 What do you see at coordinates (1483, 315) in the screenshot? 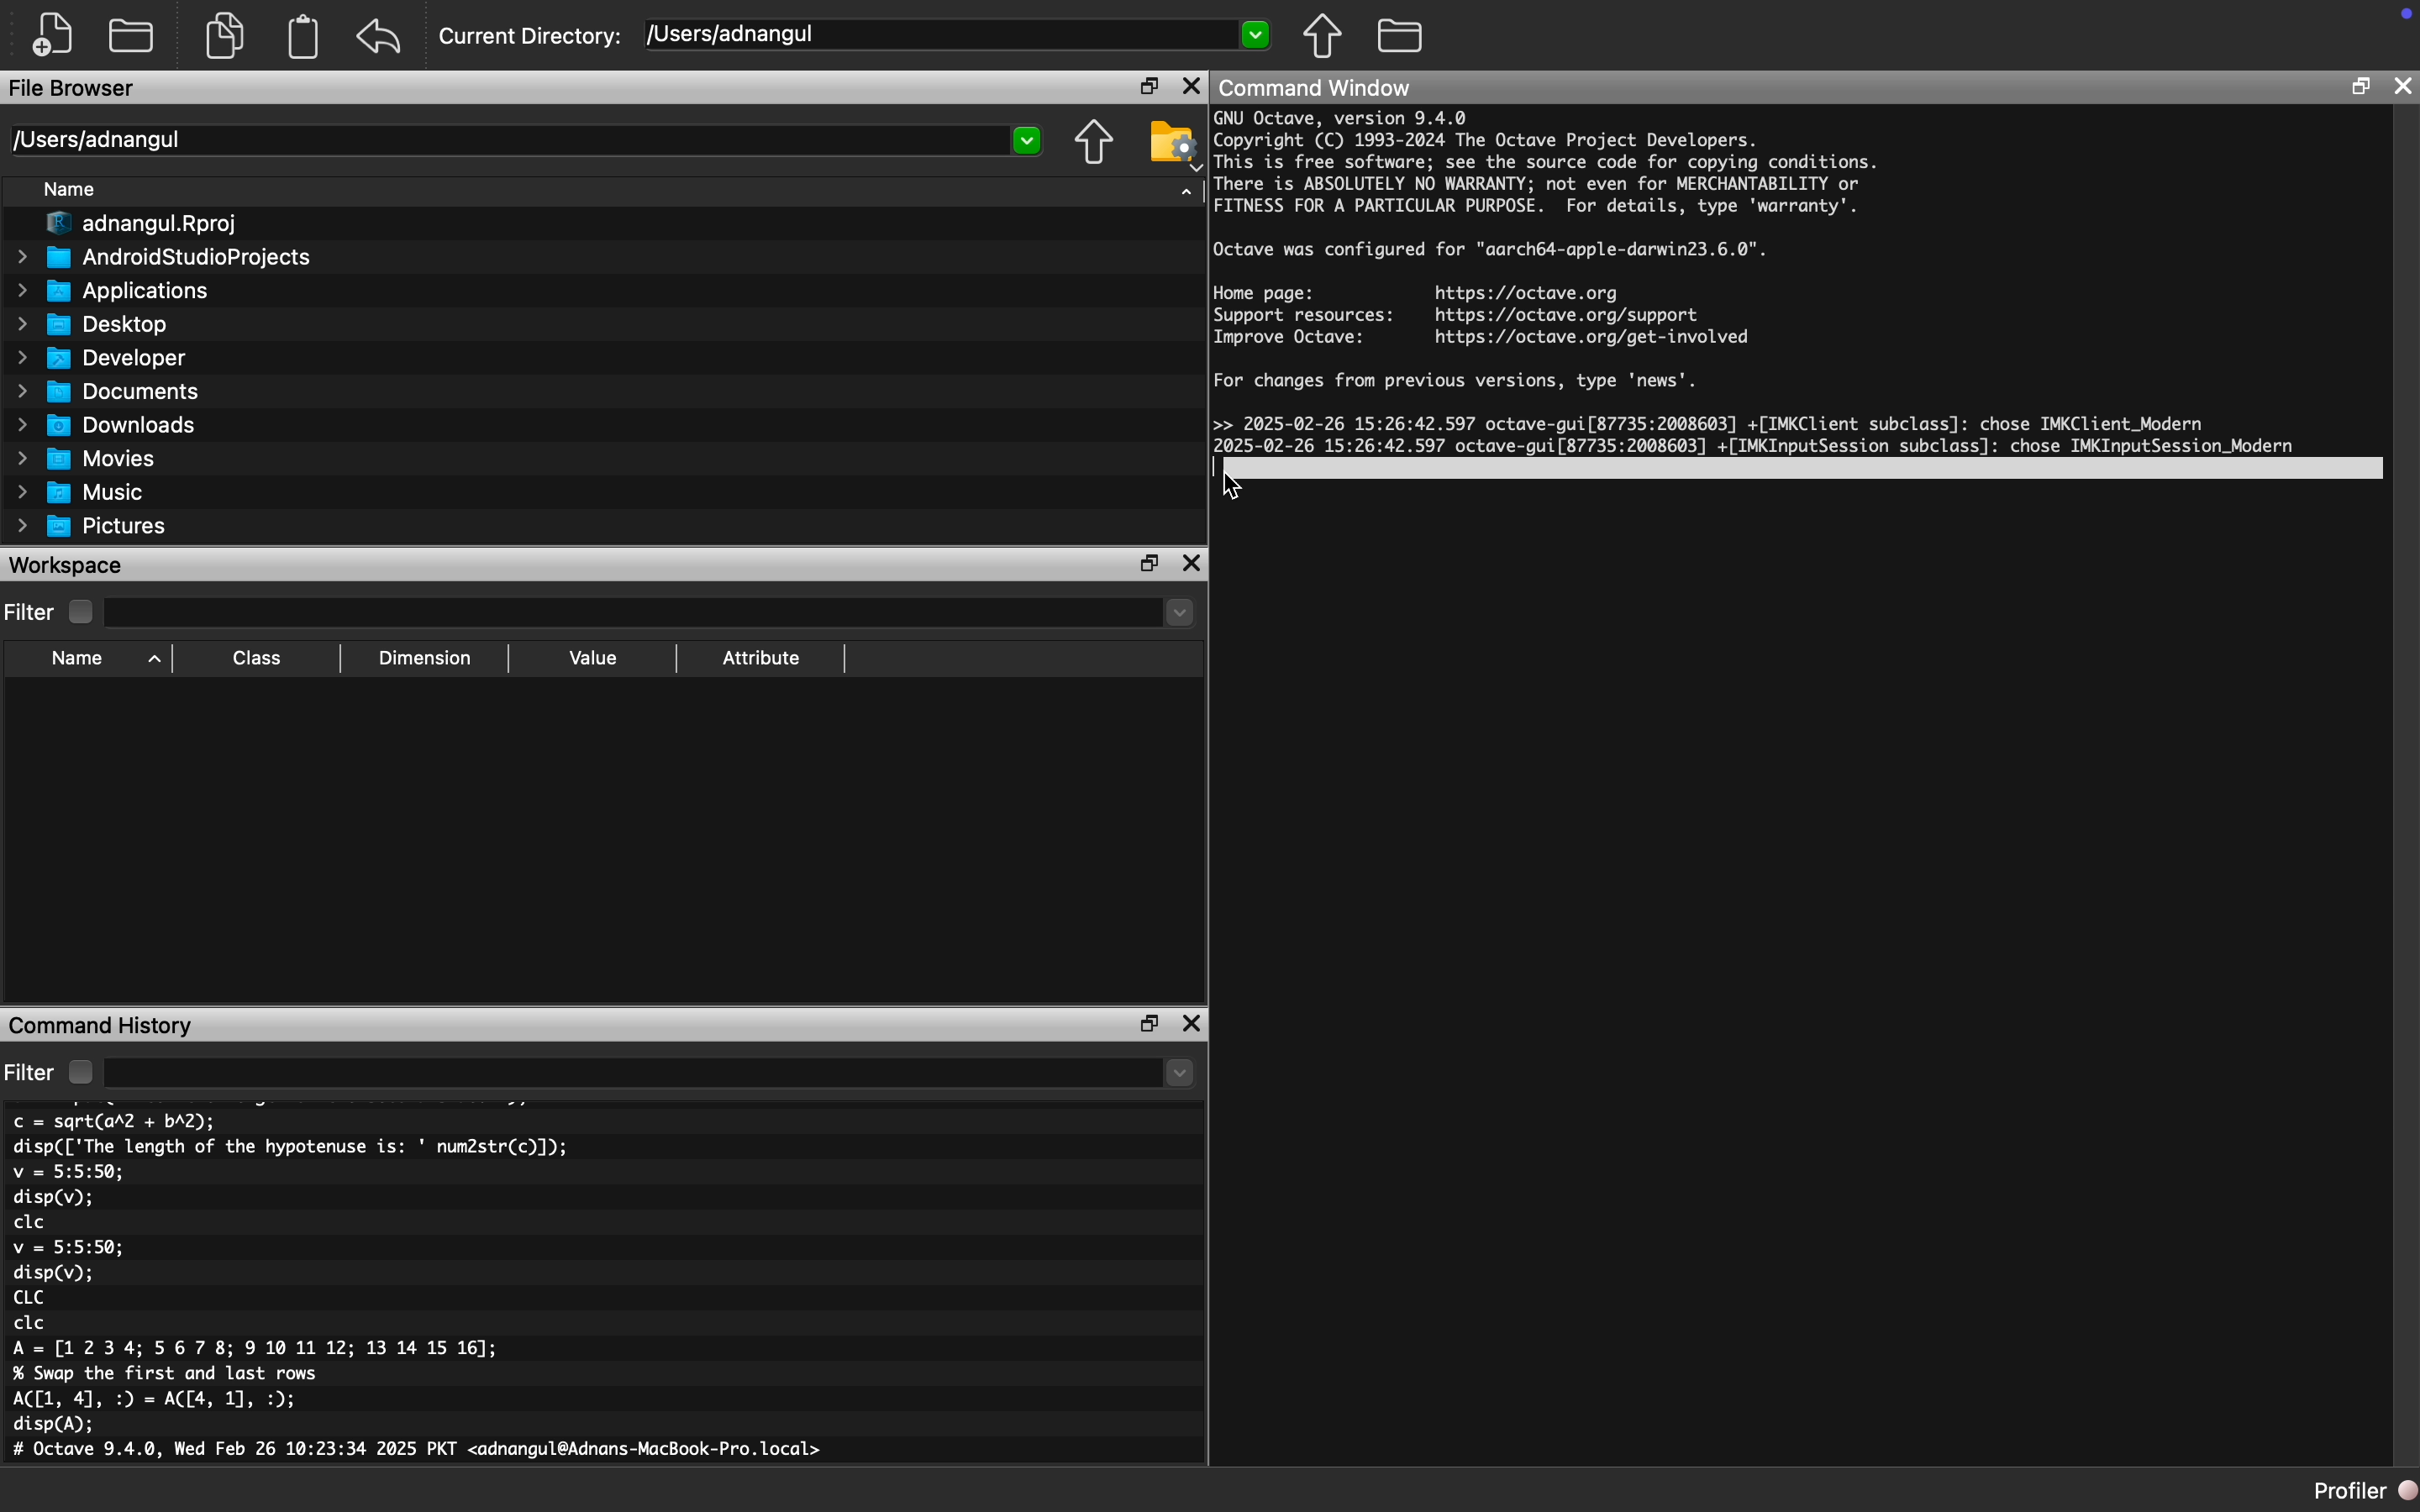
I see `Home page: https://octave.org
Support resources: https://octave.org/support
Improve Octave: https://octave.org/get-involved` at bounding box center [1483, 315].